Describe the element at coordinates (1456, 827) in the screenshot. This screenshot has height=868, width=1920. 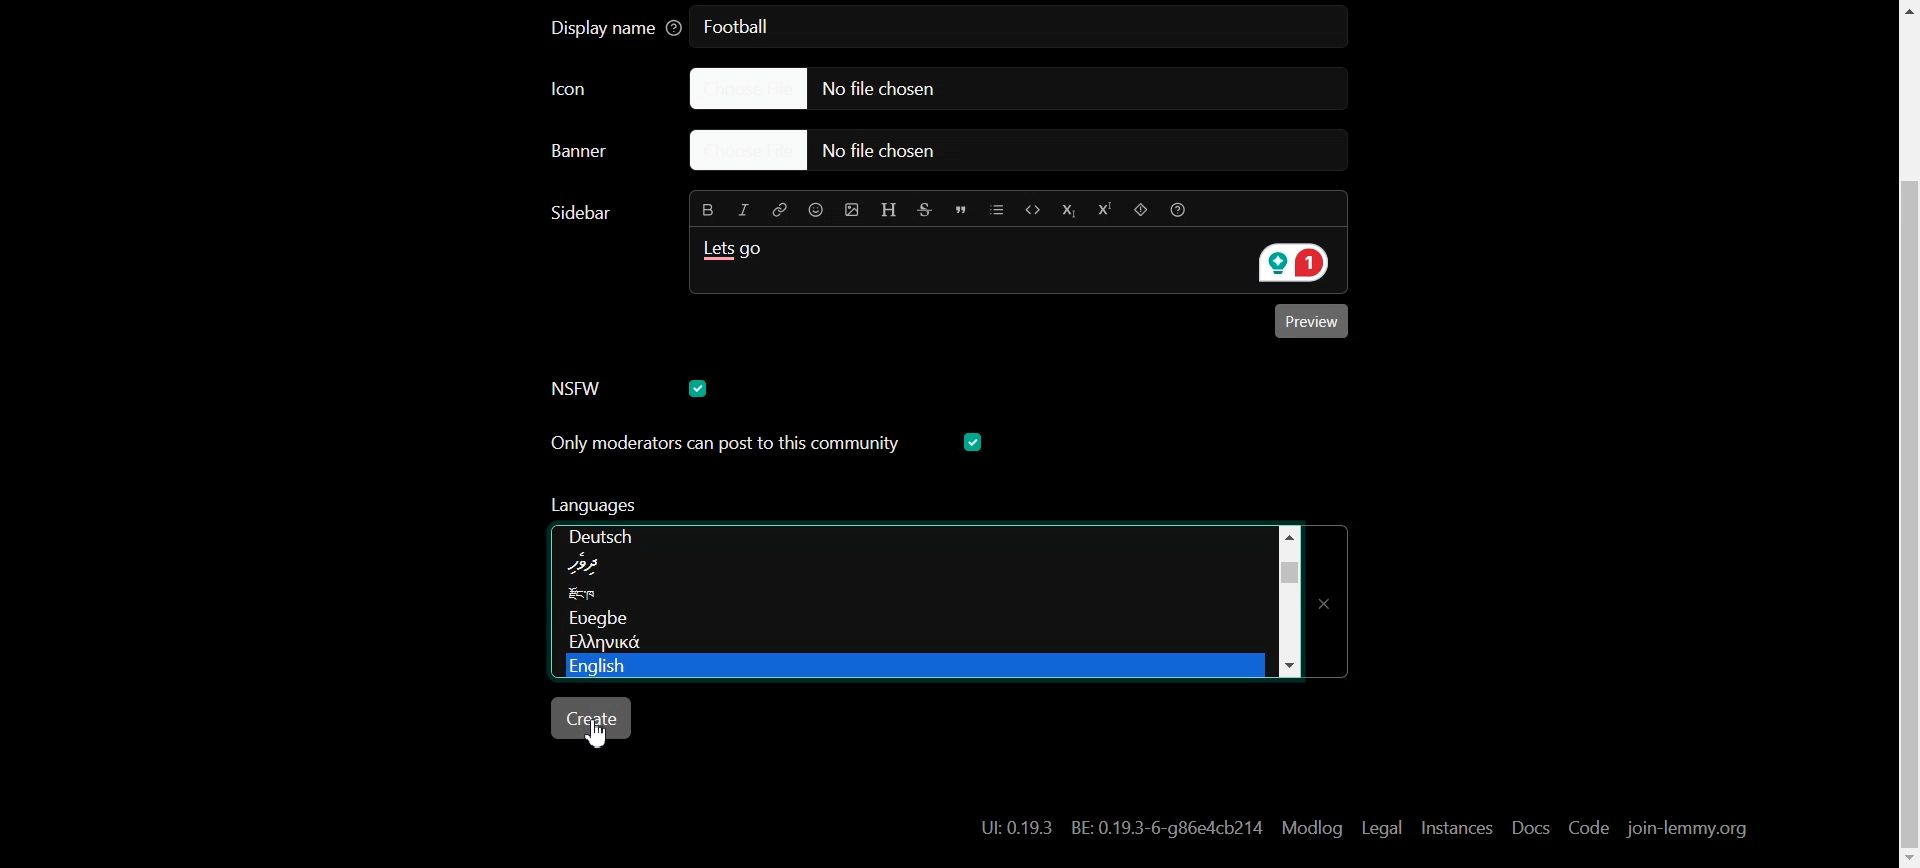
I see `Instance` at that location.